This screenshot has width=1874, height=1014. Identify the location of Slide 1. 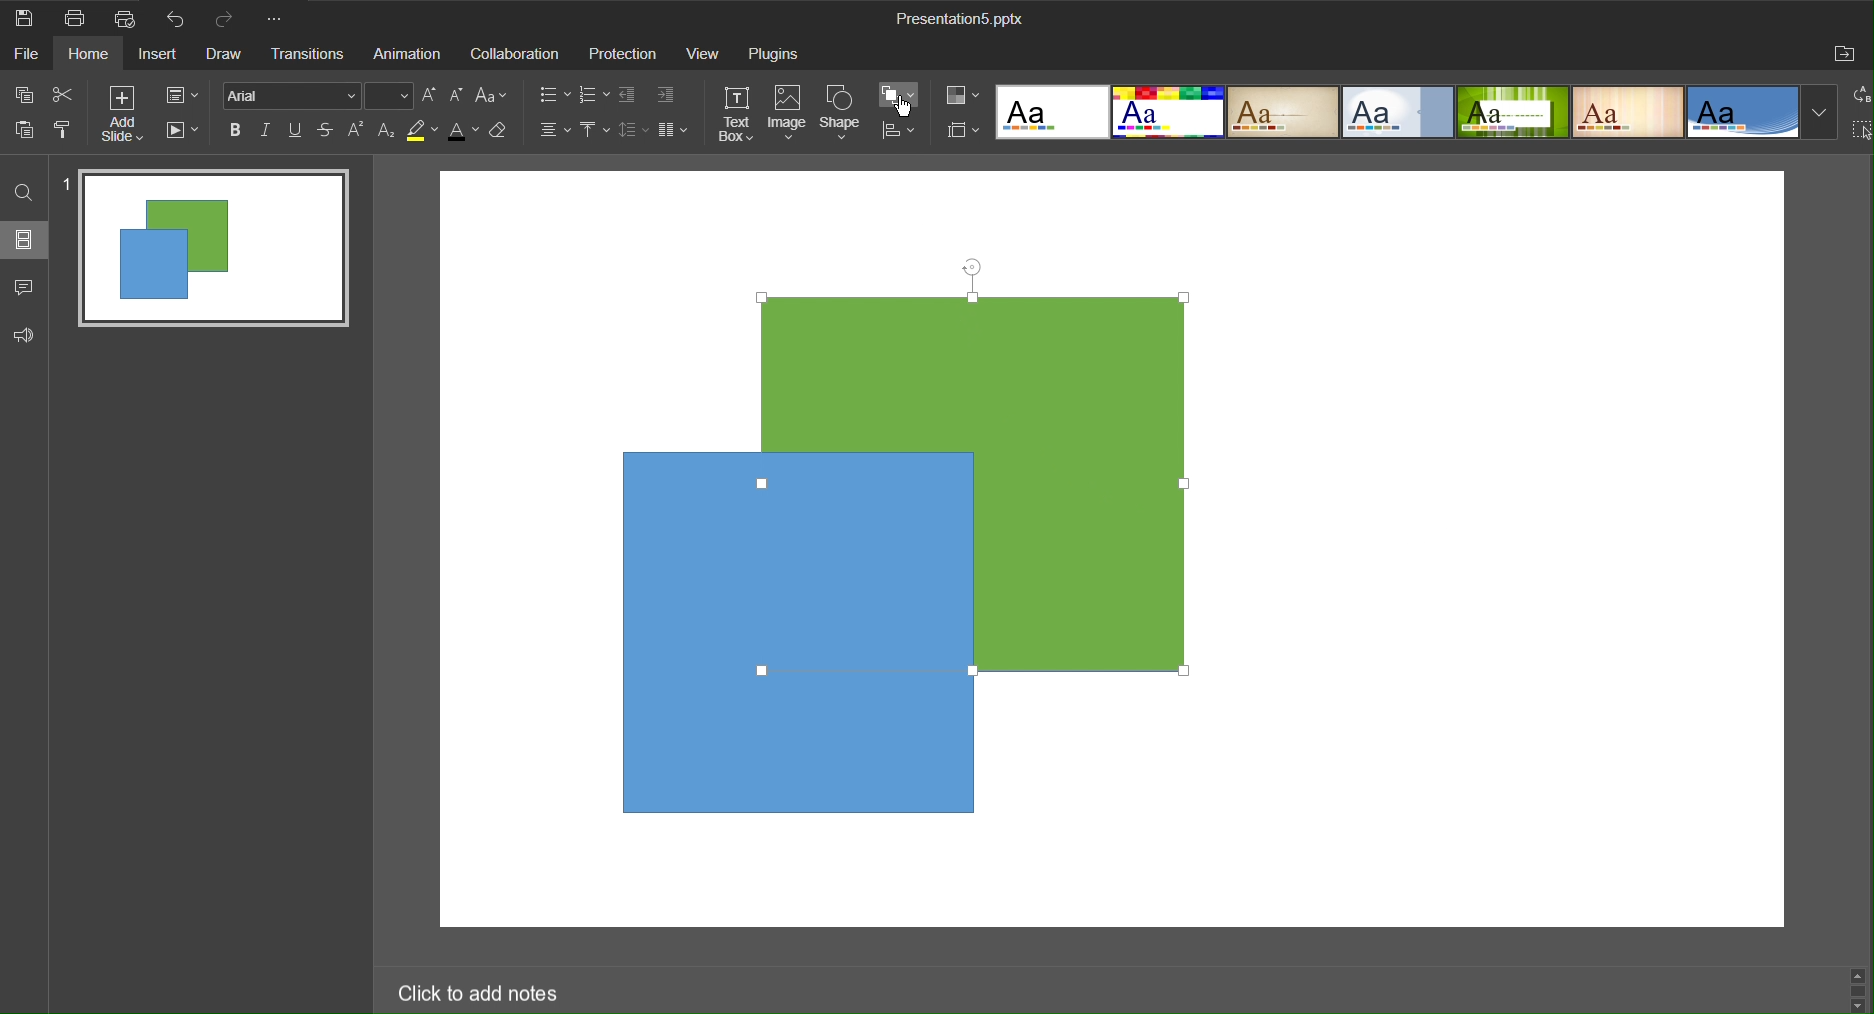
(207, 244).